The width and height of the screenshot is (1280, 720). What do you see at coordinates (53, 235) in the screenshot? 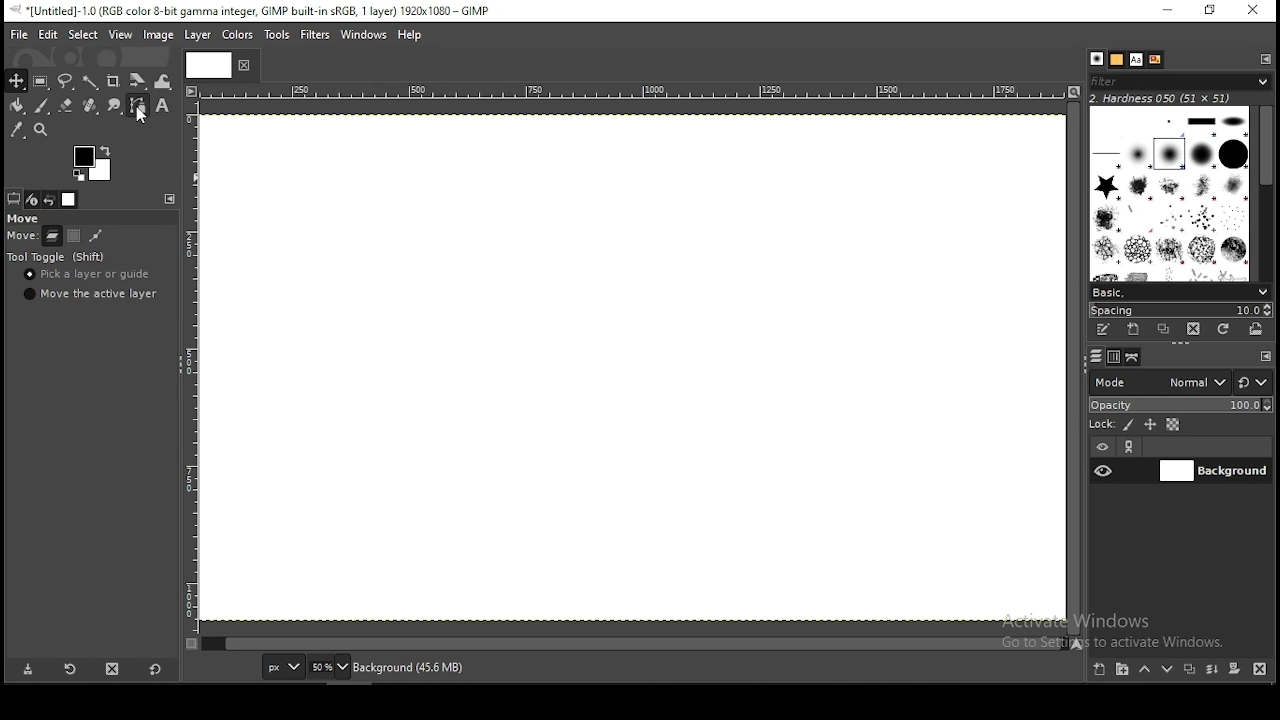
I see `move layer` at bounding box center [53, 235].